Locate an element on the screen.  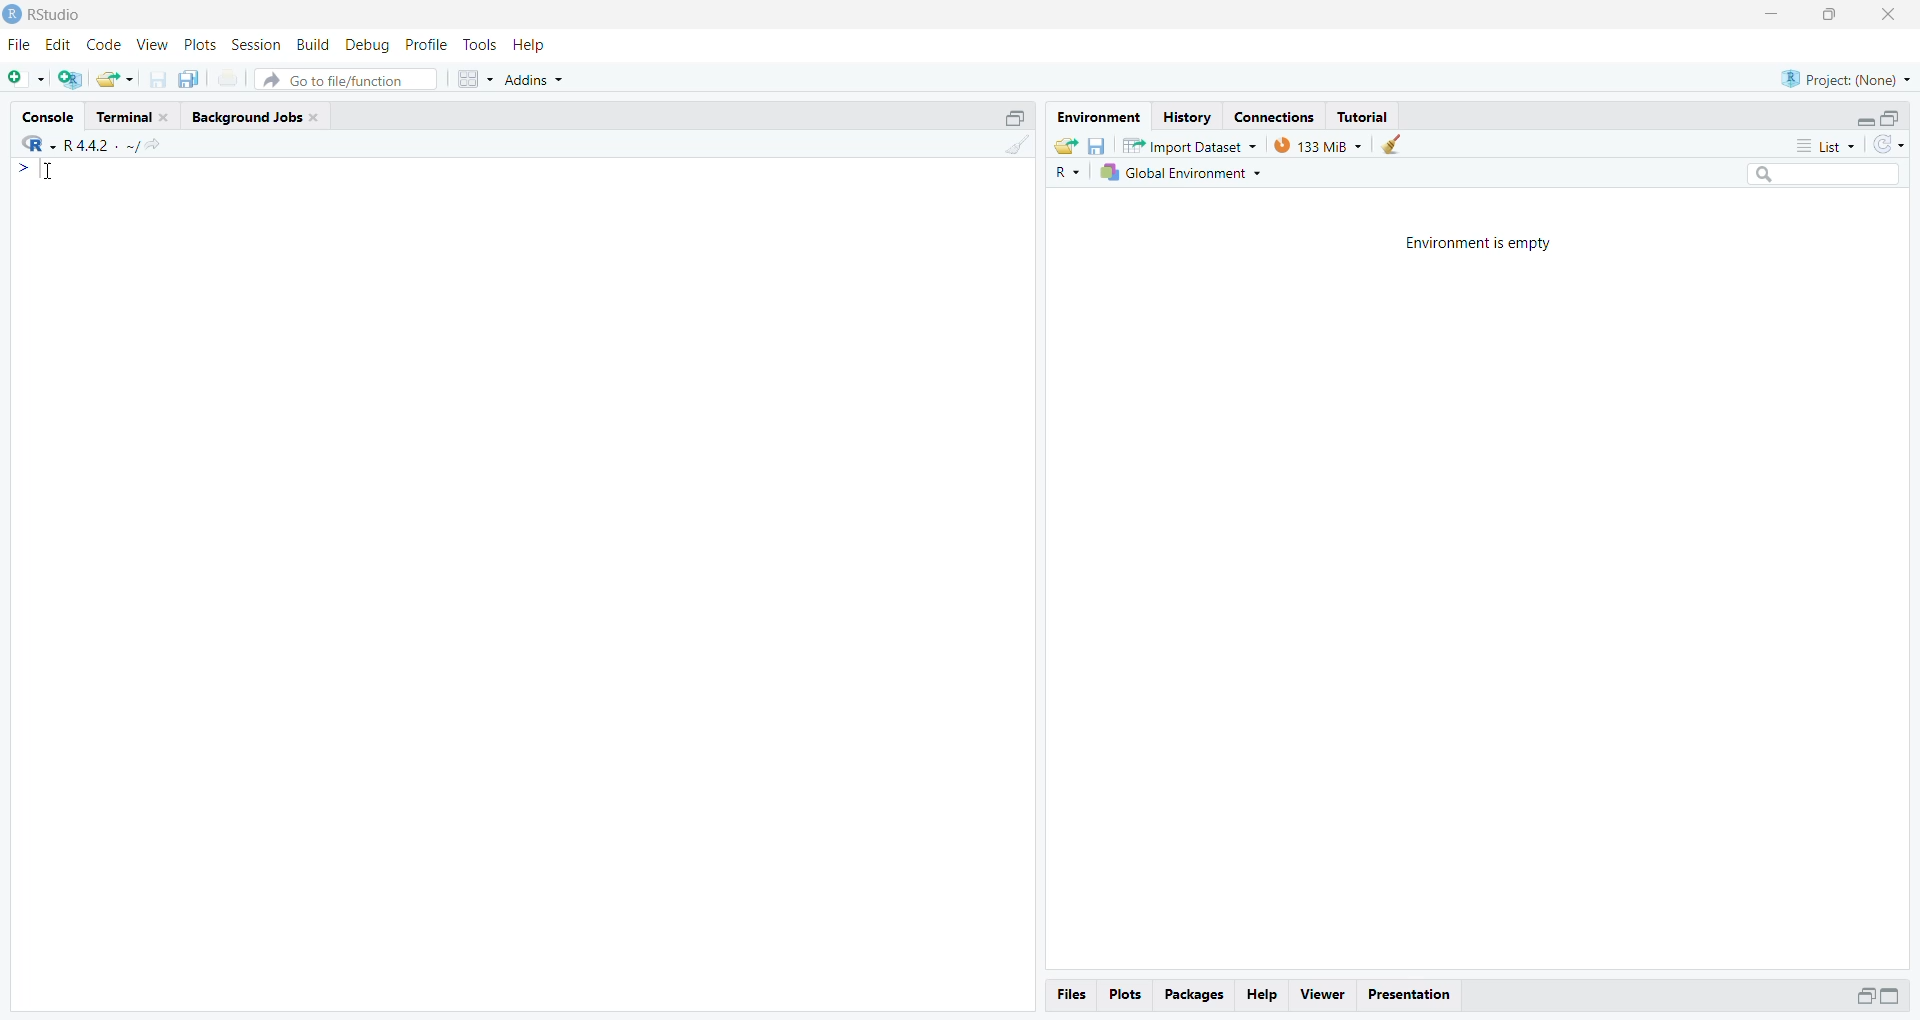
Connections is located at coordinates (1274, 117).